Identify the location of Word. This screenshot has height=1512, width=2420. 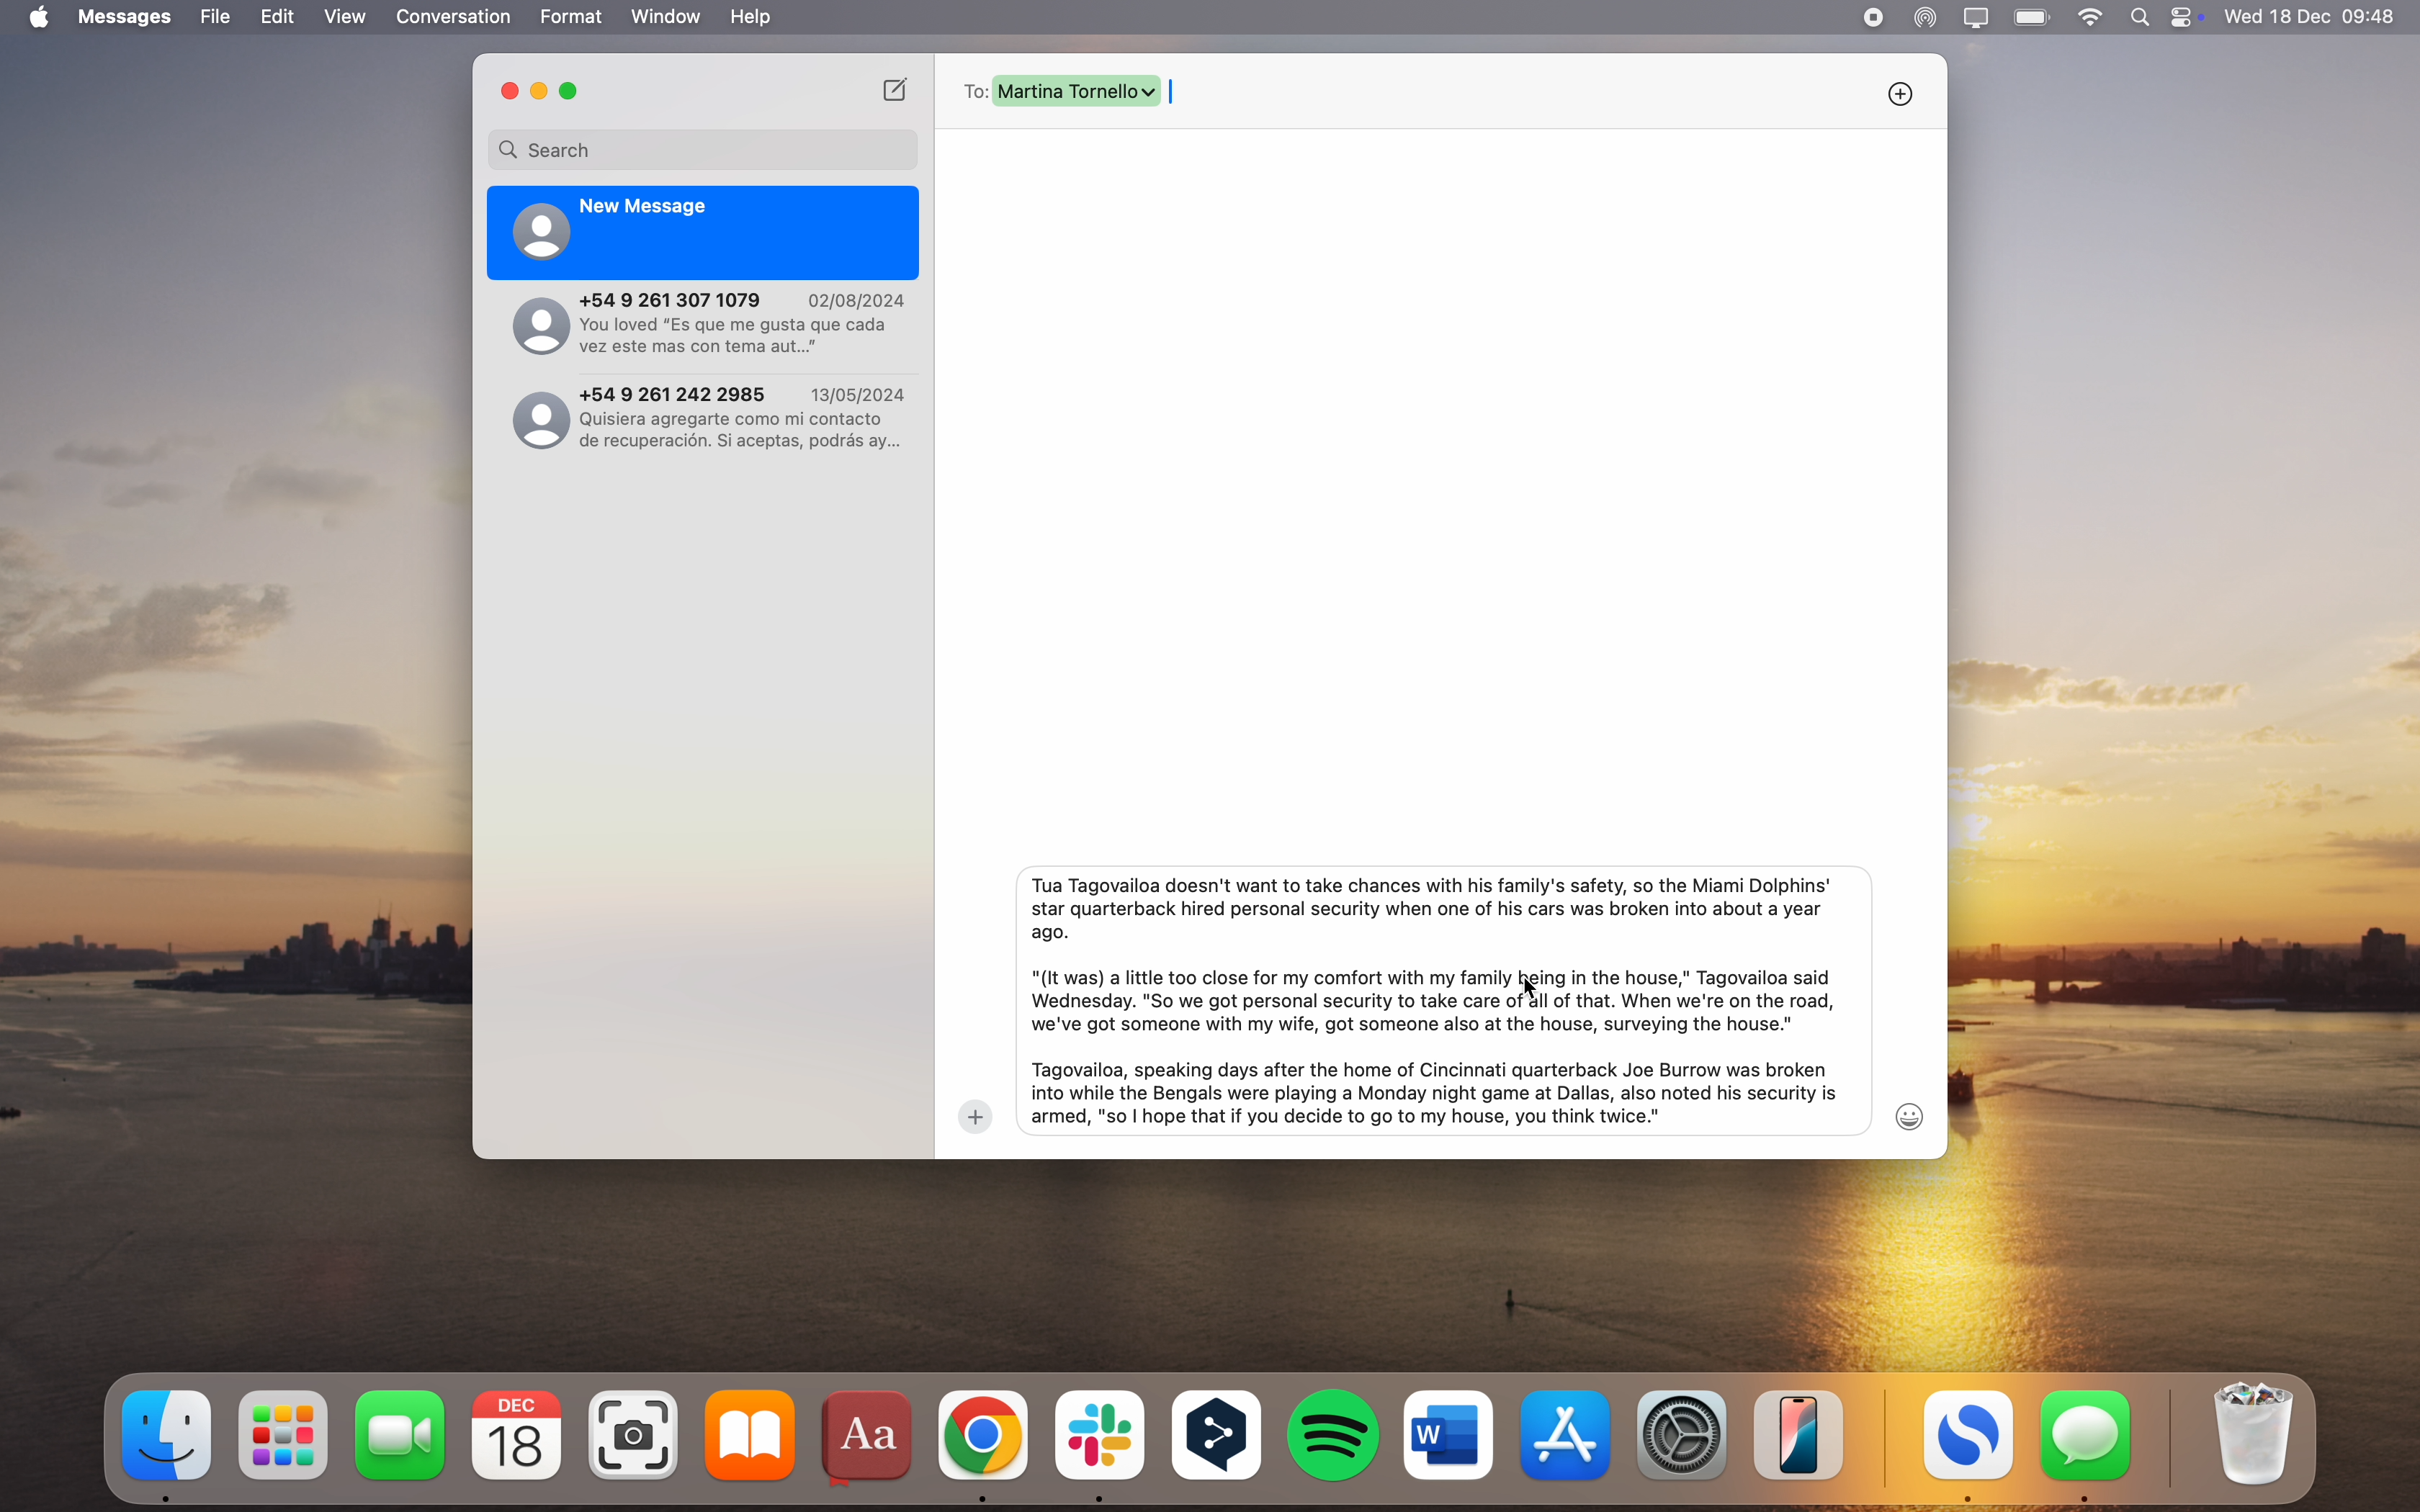
(1449, 1434).